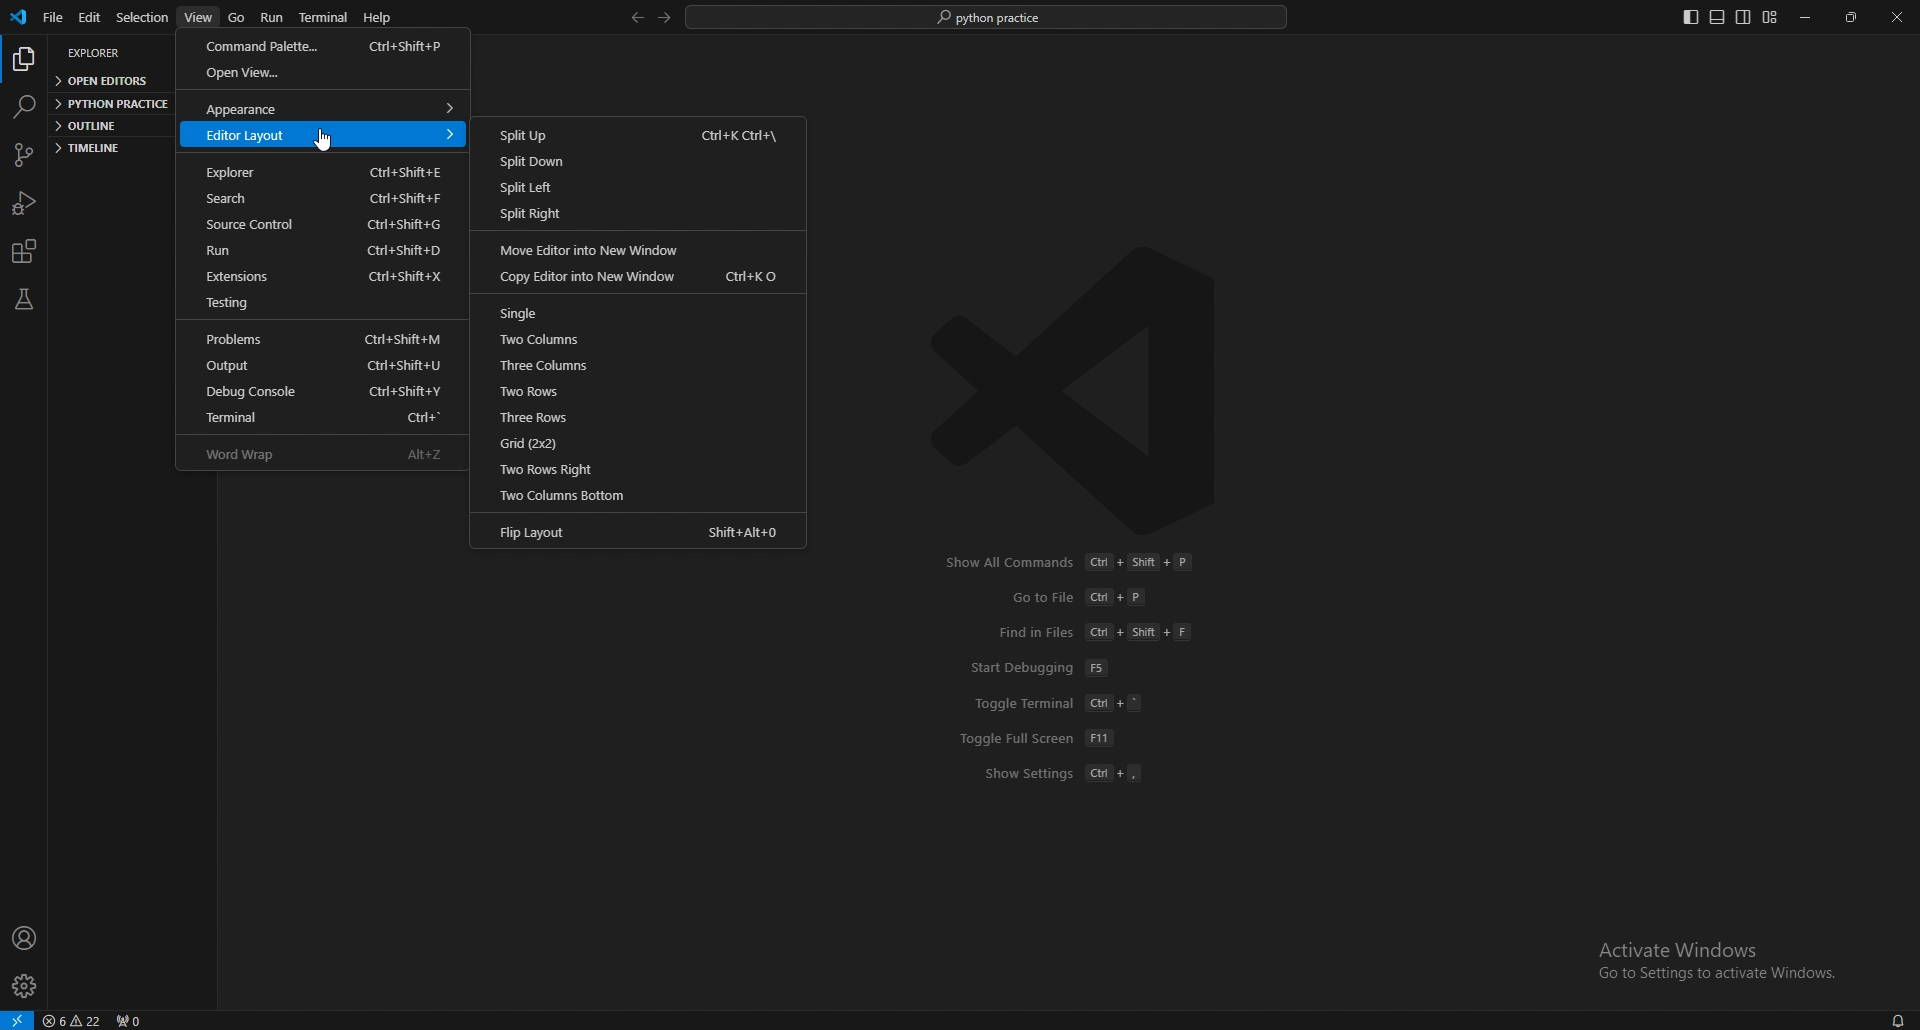 This screenshot has width=1920, height=1030. What do you see at coordinates (317, 303) in the screenshot?
I see `testing` at bounding box center [317, 303].